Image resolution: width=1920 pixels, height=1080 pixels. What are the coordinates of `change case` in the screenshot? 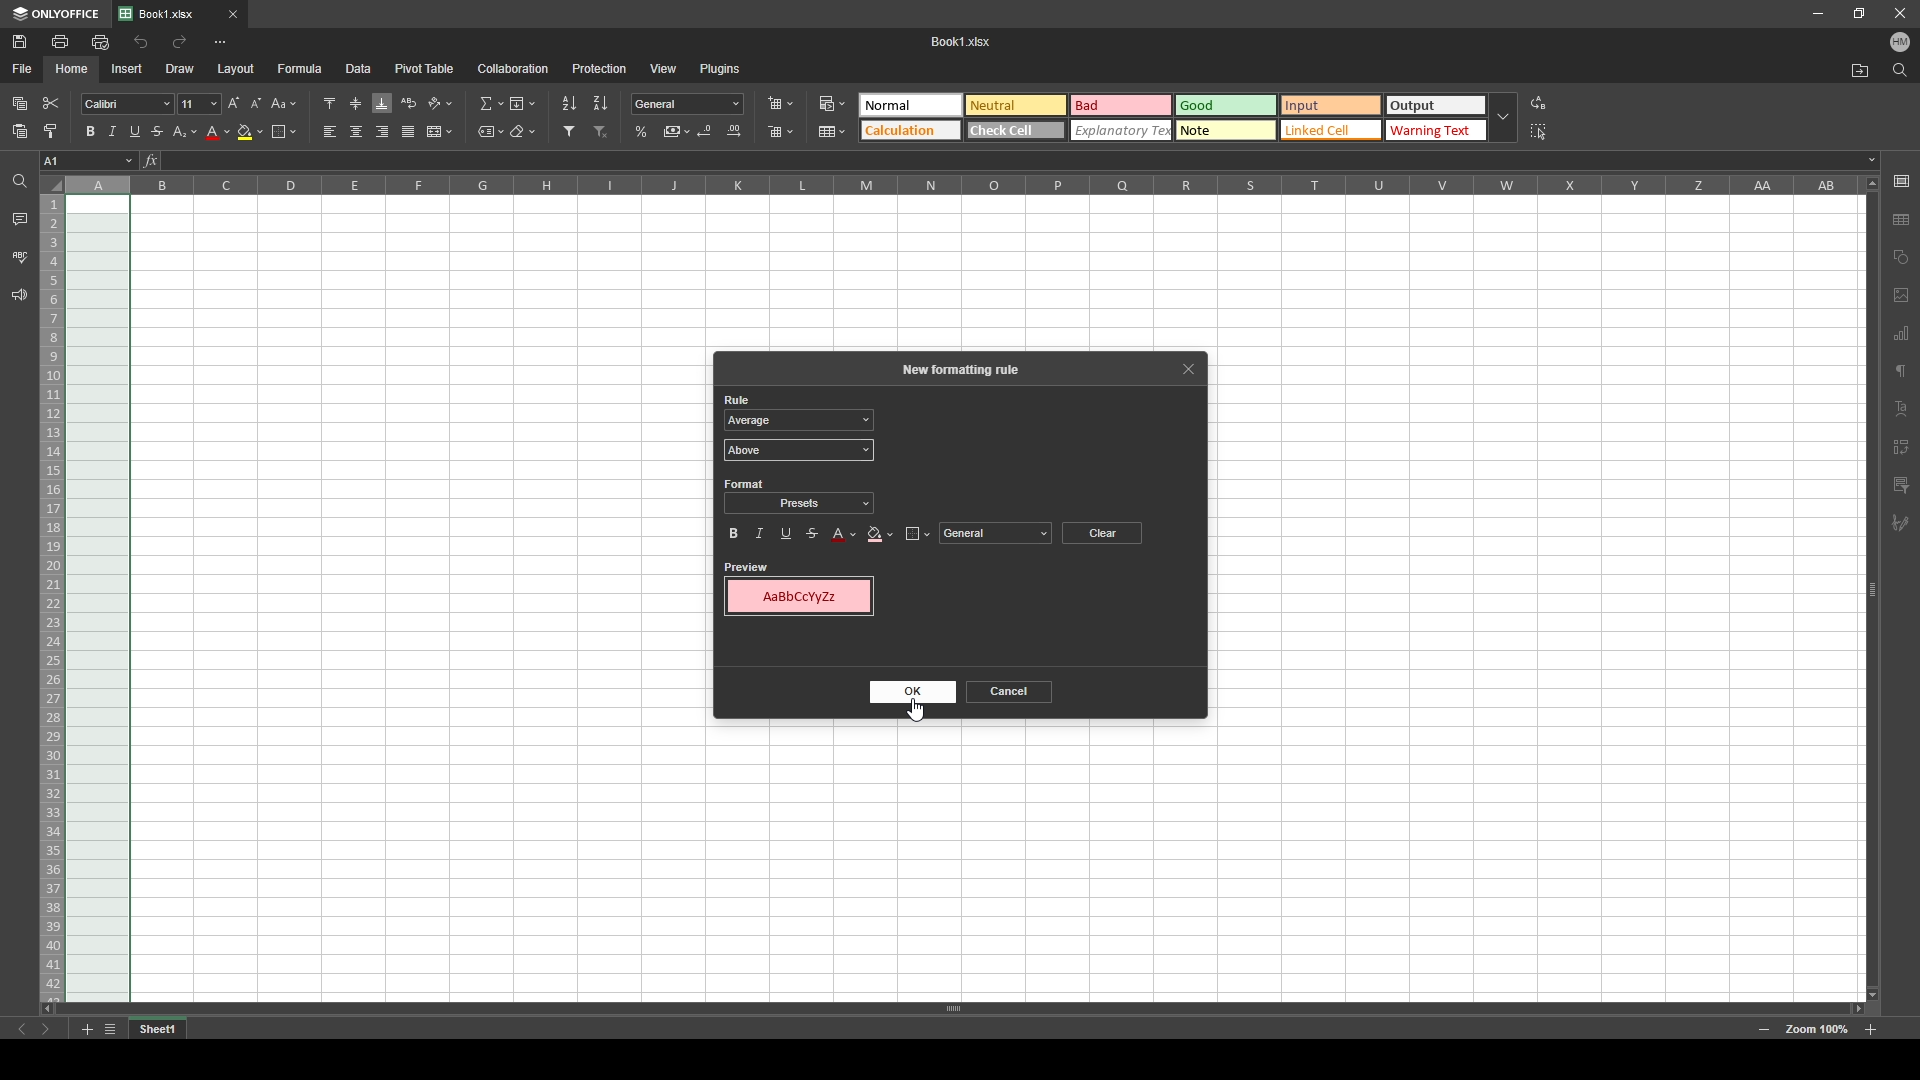 It's located at (285, 103).